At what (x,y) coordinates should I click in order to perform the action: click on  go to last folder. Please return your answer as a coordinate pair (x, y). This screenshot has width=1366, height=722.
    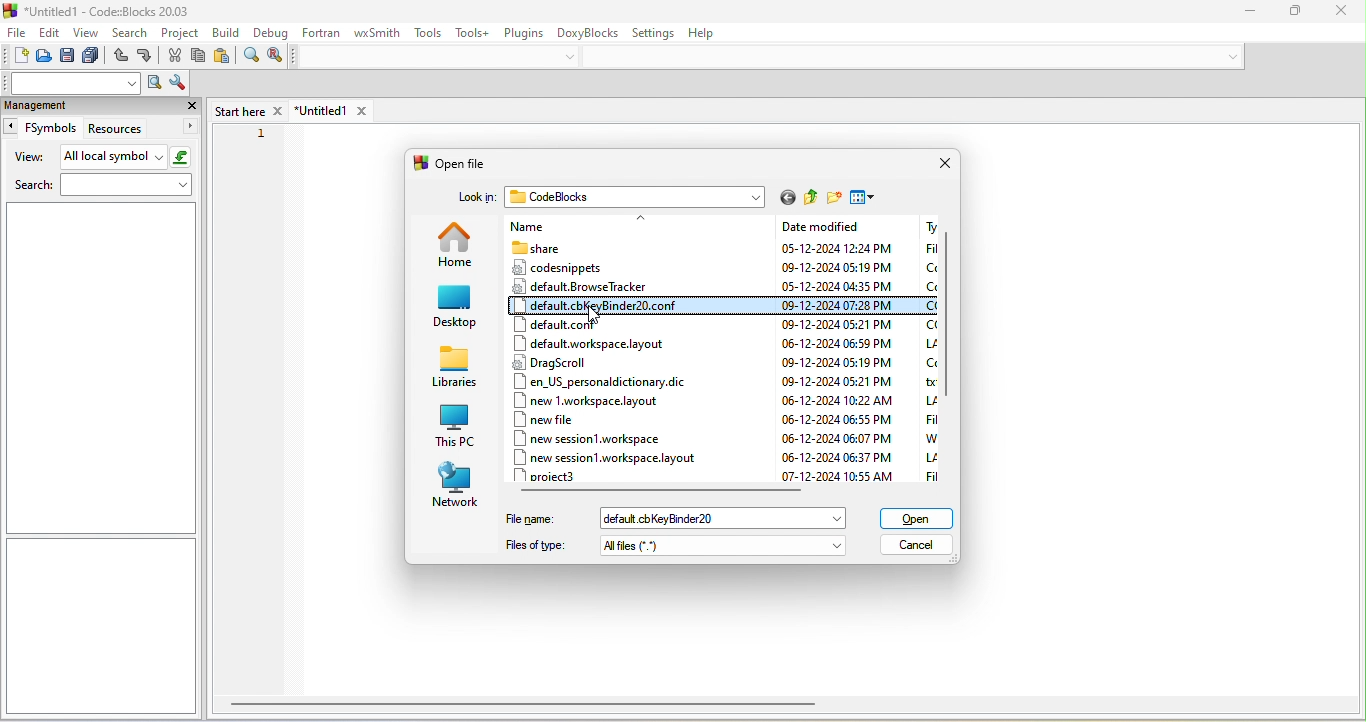
    Looking at the image, I should click on (788, 198).